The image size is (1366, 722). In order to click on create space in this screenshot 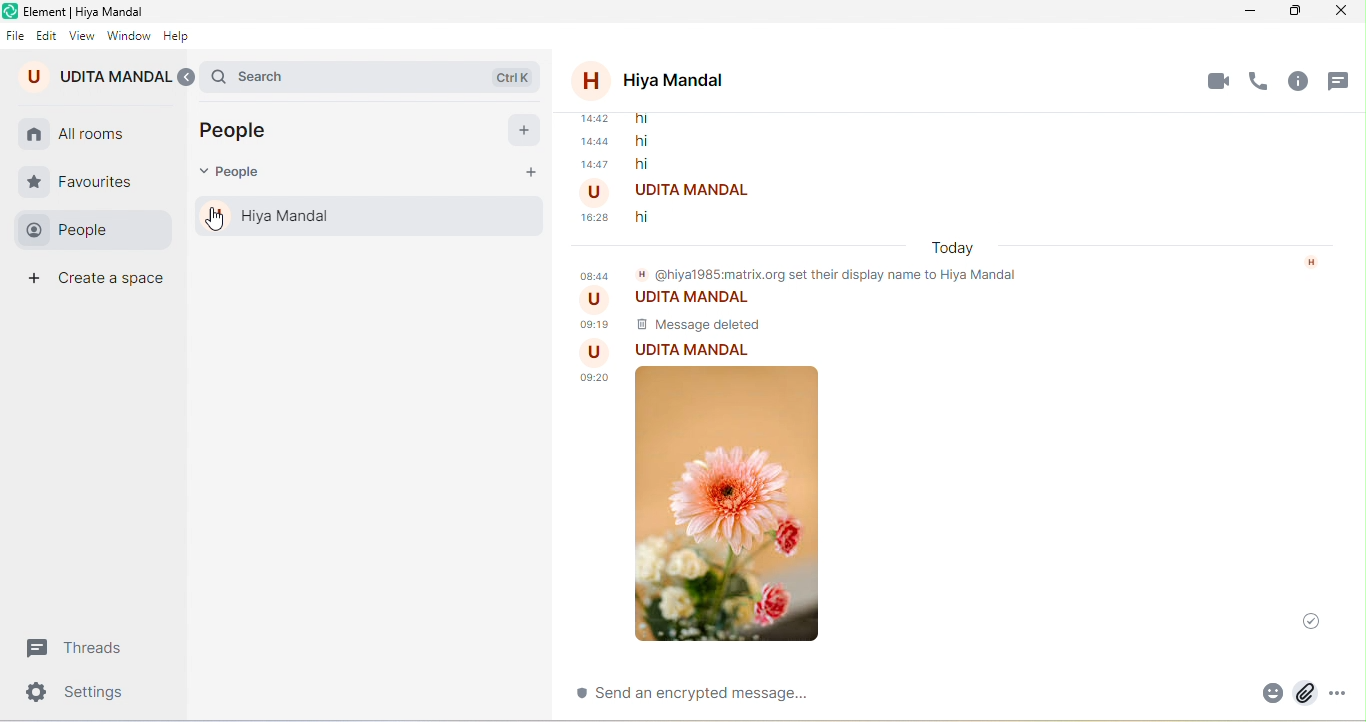, I will do `click(100, 282)`.